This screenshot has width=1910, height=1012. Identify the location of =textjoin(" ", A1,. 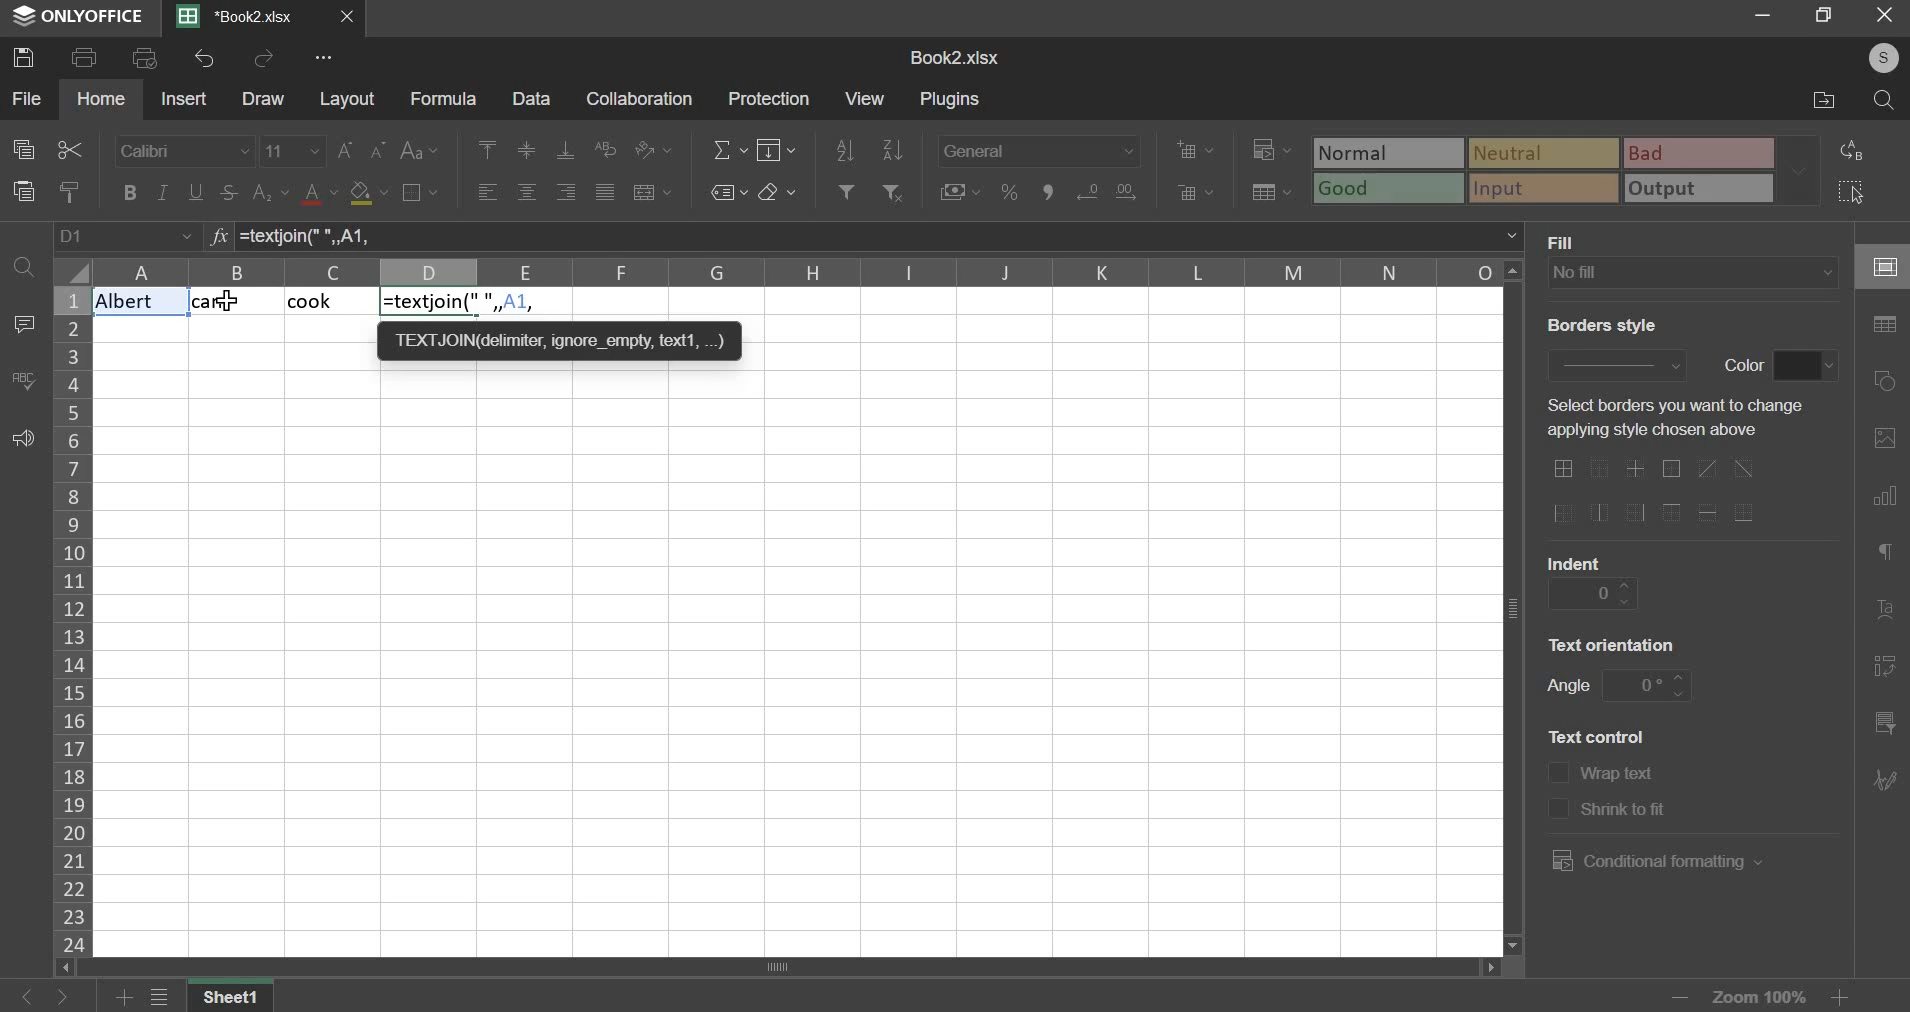
(880, 236).